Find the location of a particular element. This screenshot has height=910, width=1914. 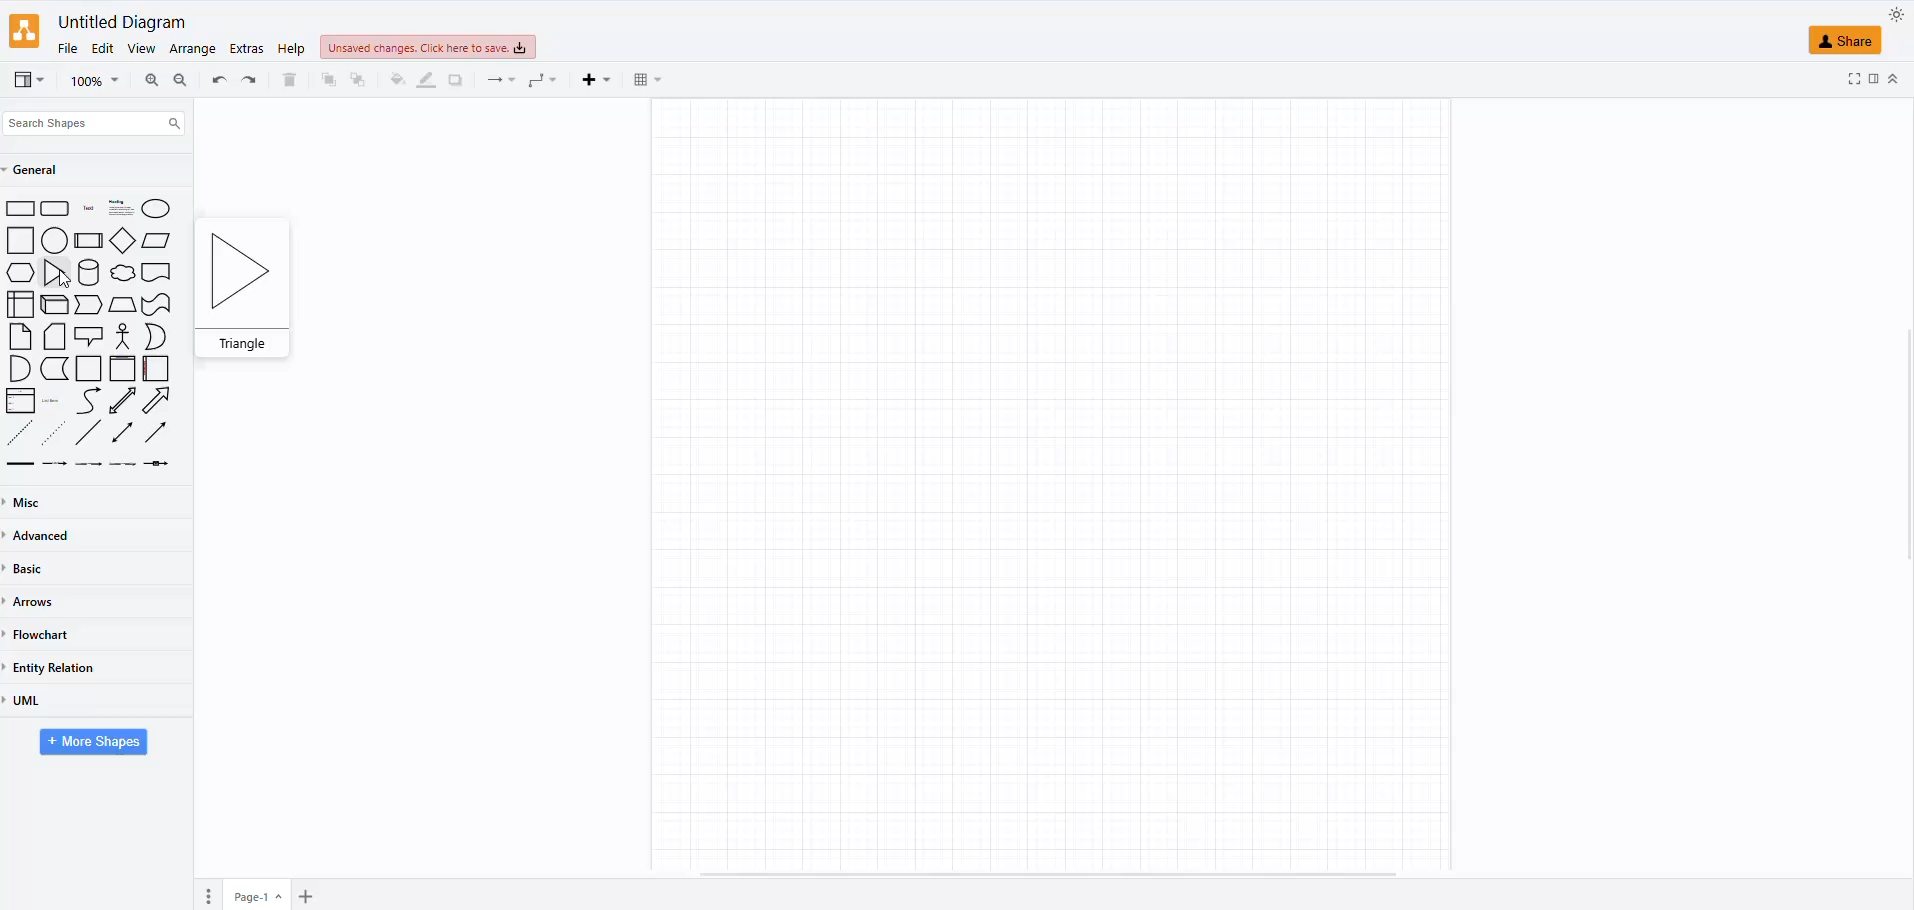

Labelled Arrow is located at coordinates (88, 464).